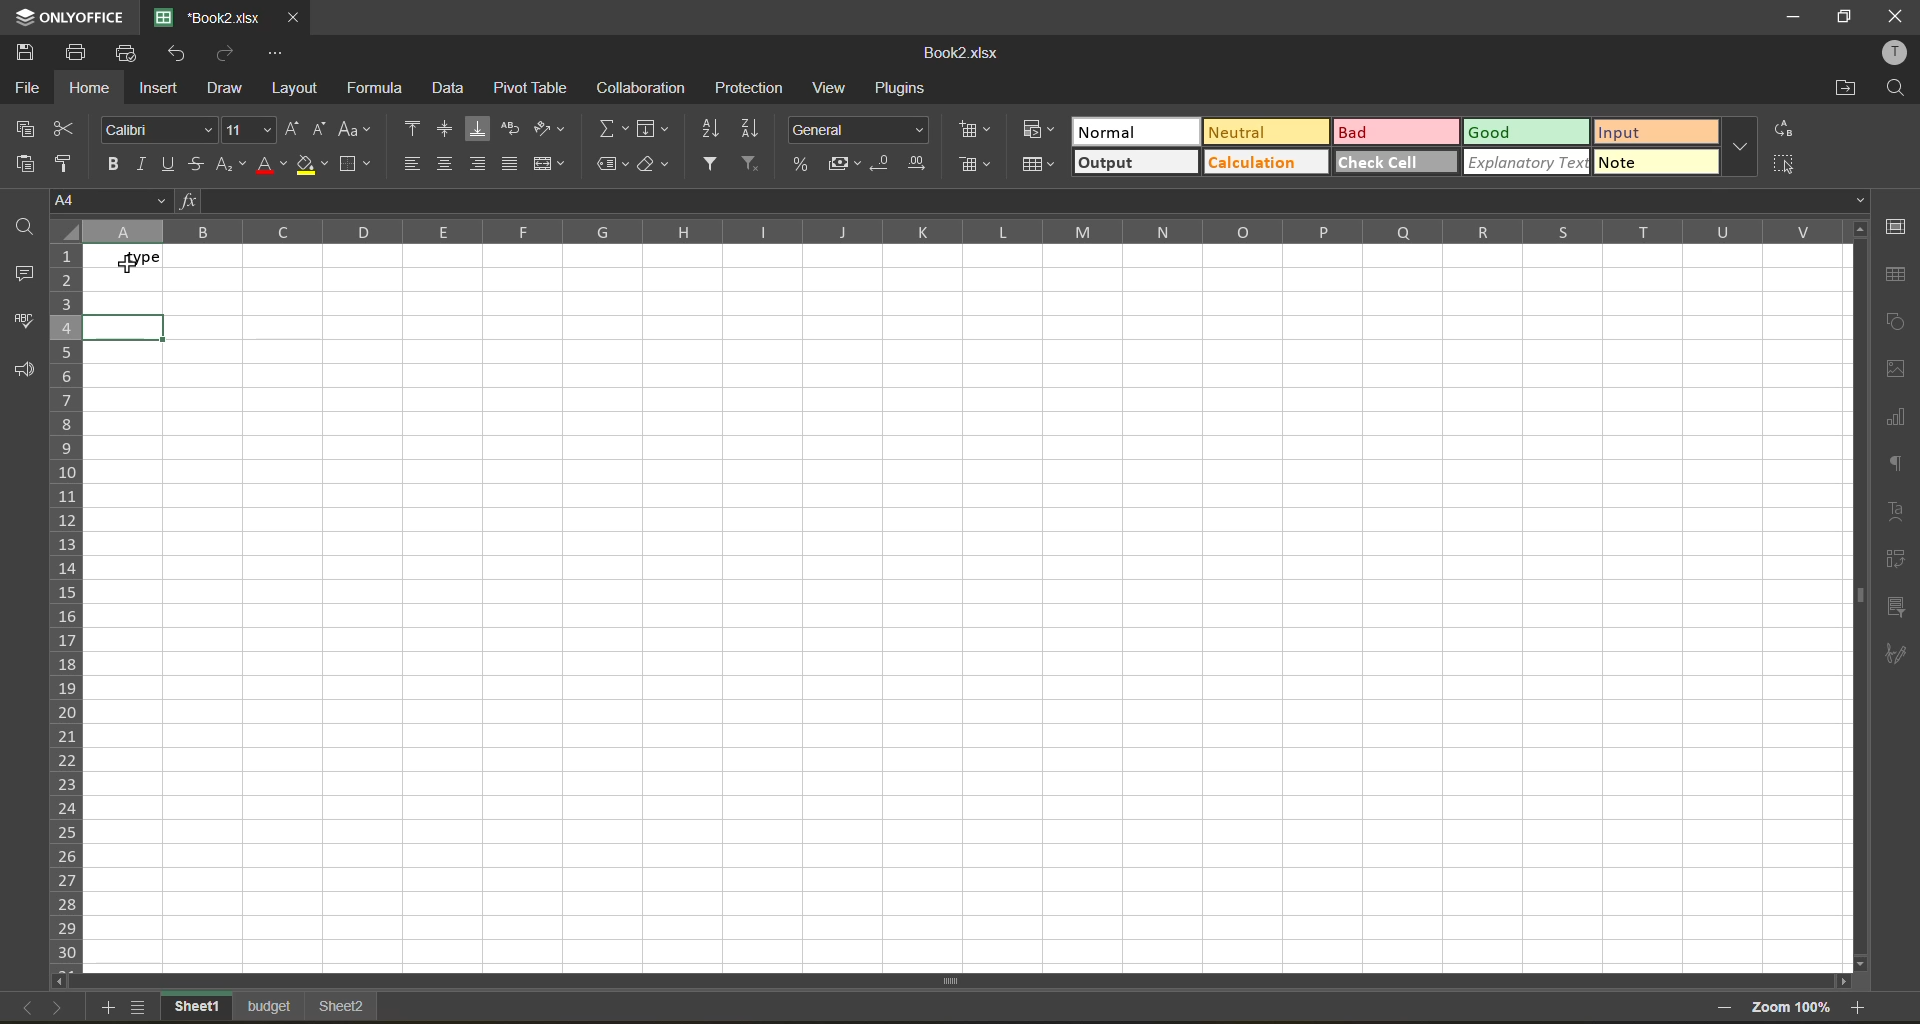 The image size is (1920, 1024). Describe the element at coordinates (712, 132) in the screenshot. I see `sort ascending` at that location.